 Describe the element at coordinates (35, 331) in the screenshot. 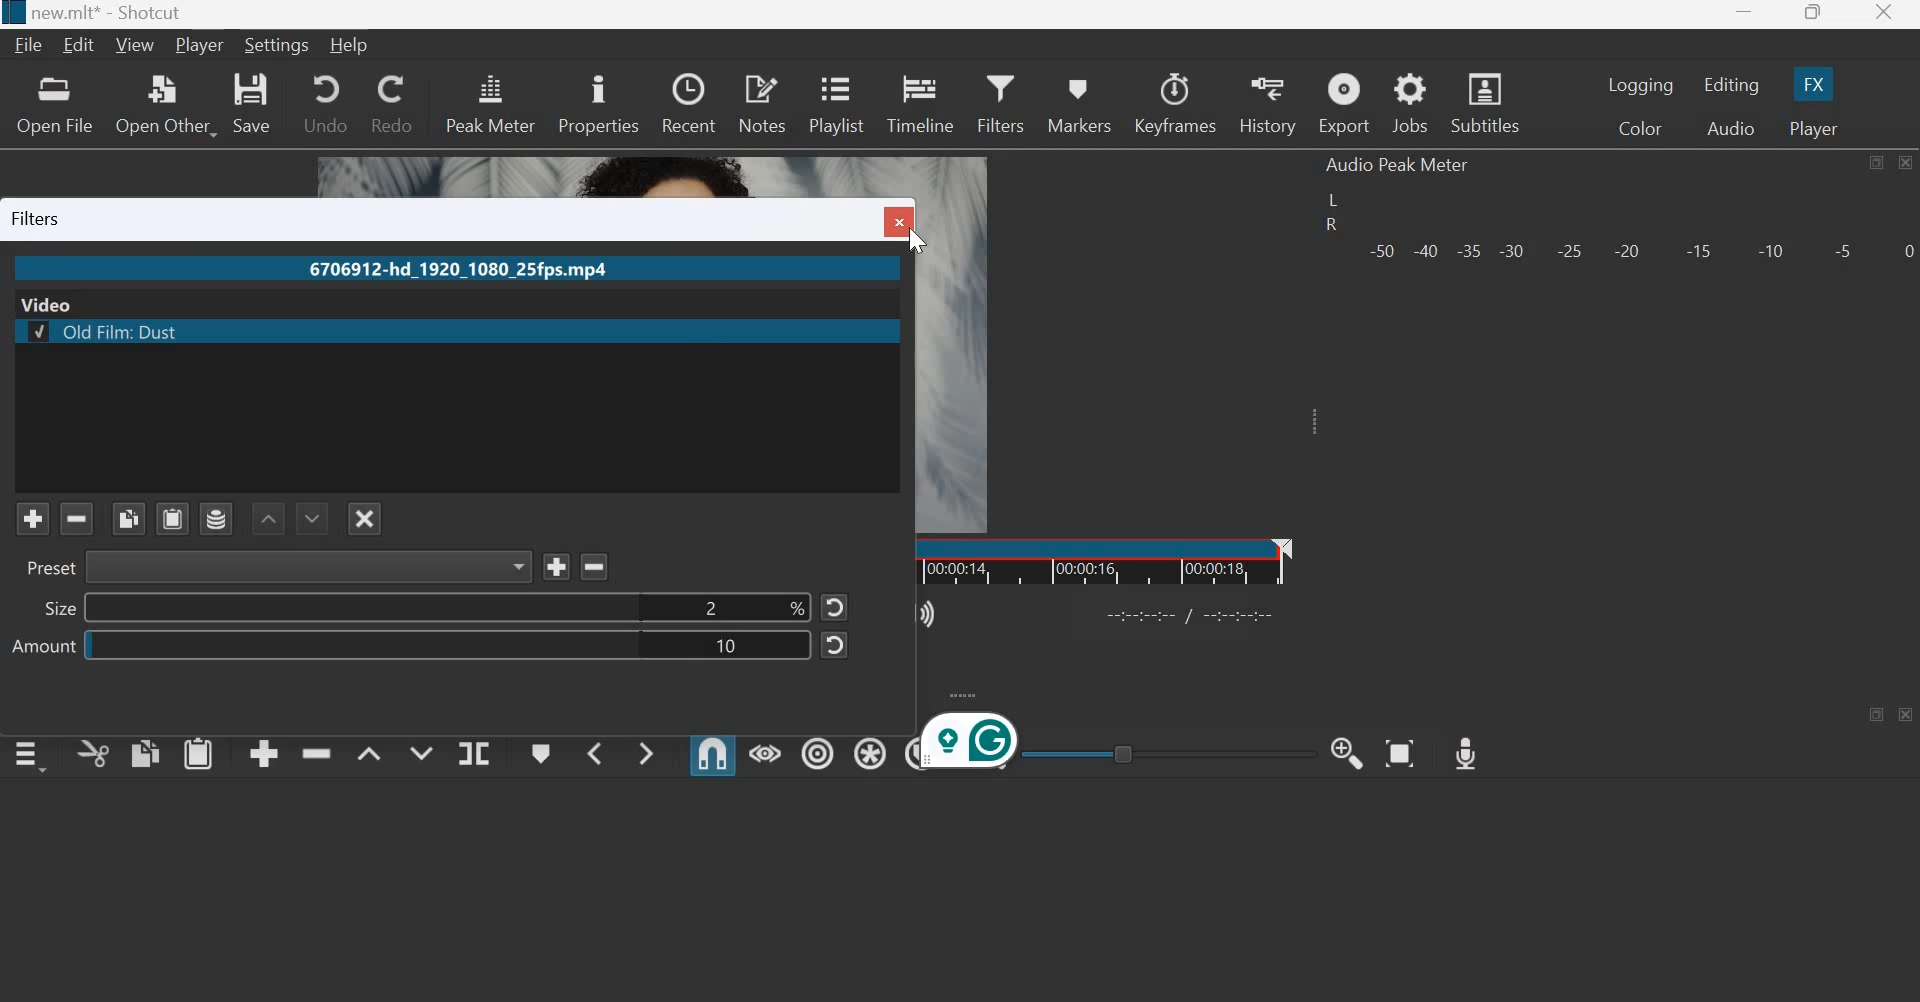

I see `` at that location.